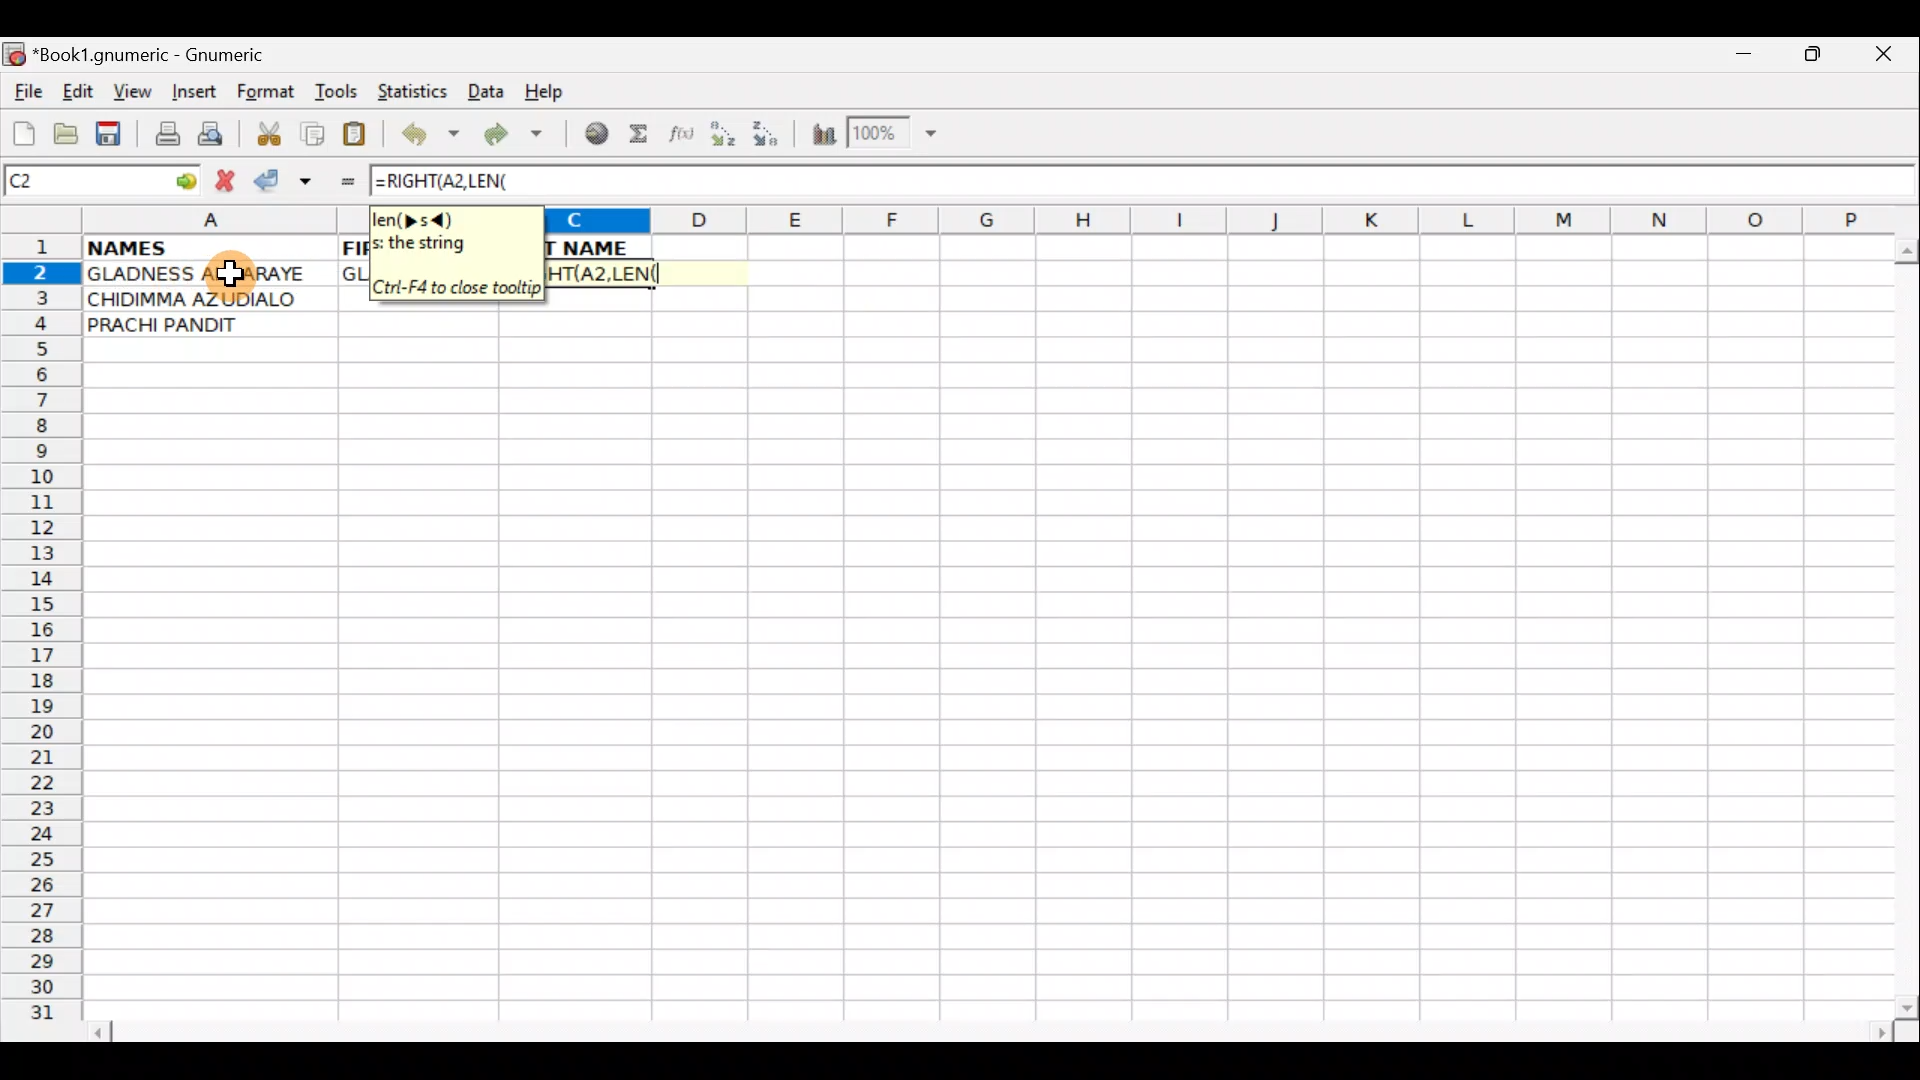 Image resolution: width=1920 pixels, height=1080 pixels. I want to click on Print file, so click(162, 136).